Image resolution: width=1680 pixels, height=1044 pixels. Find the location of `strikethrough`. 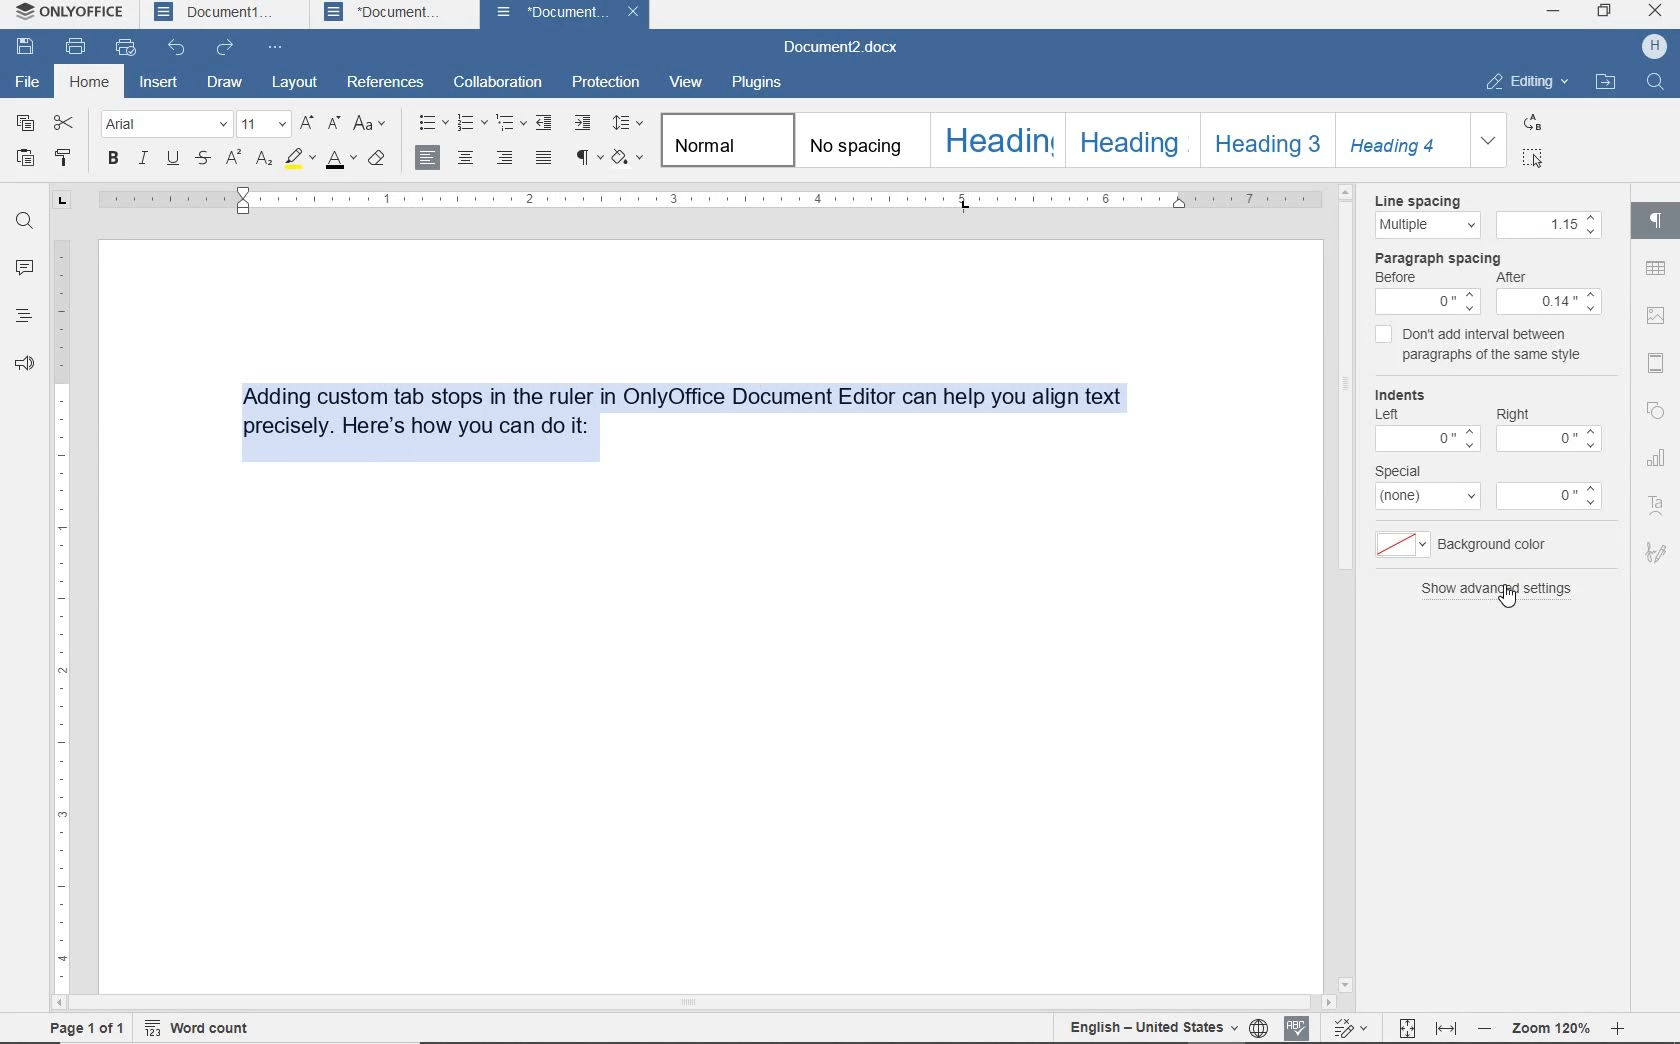

strikethrough is located at coordinates (204, 159).